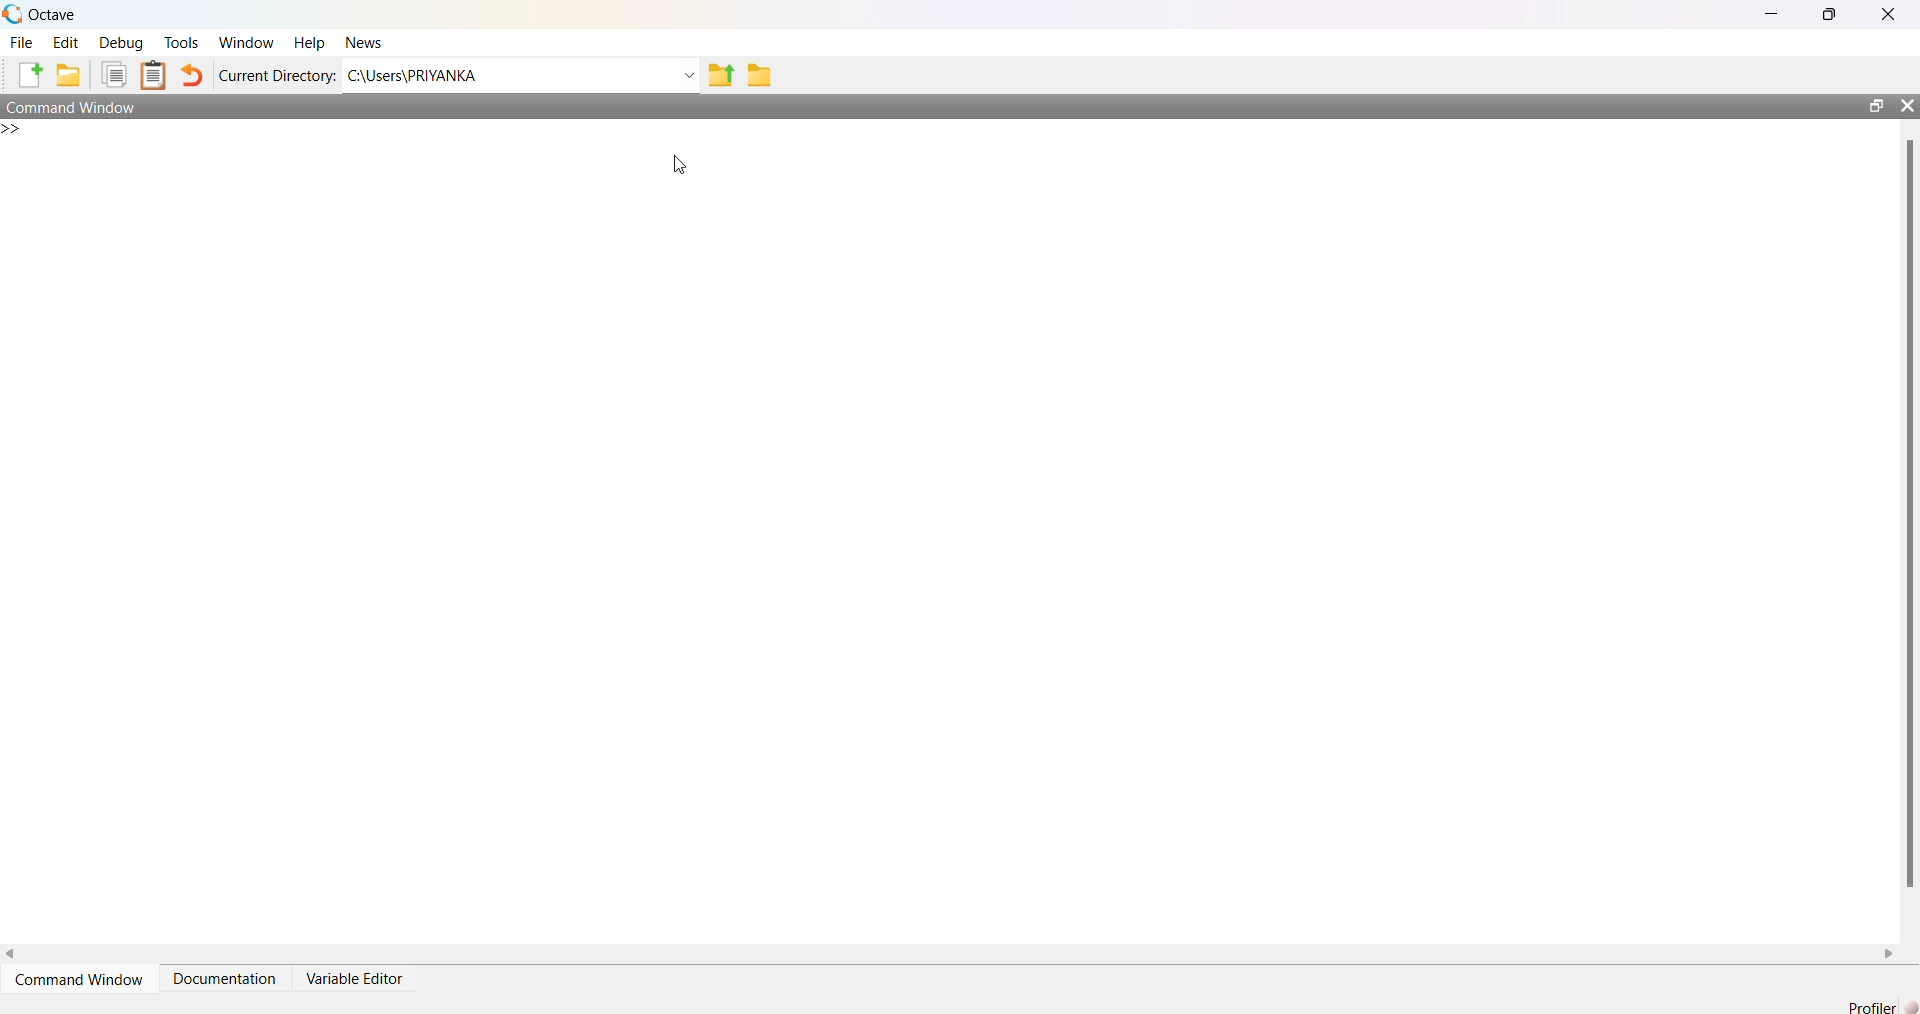  I want to click on cursor, so click(685, 167).